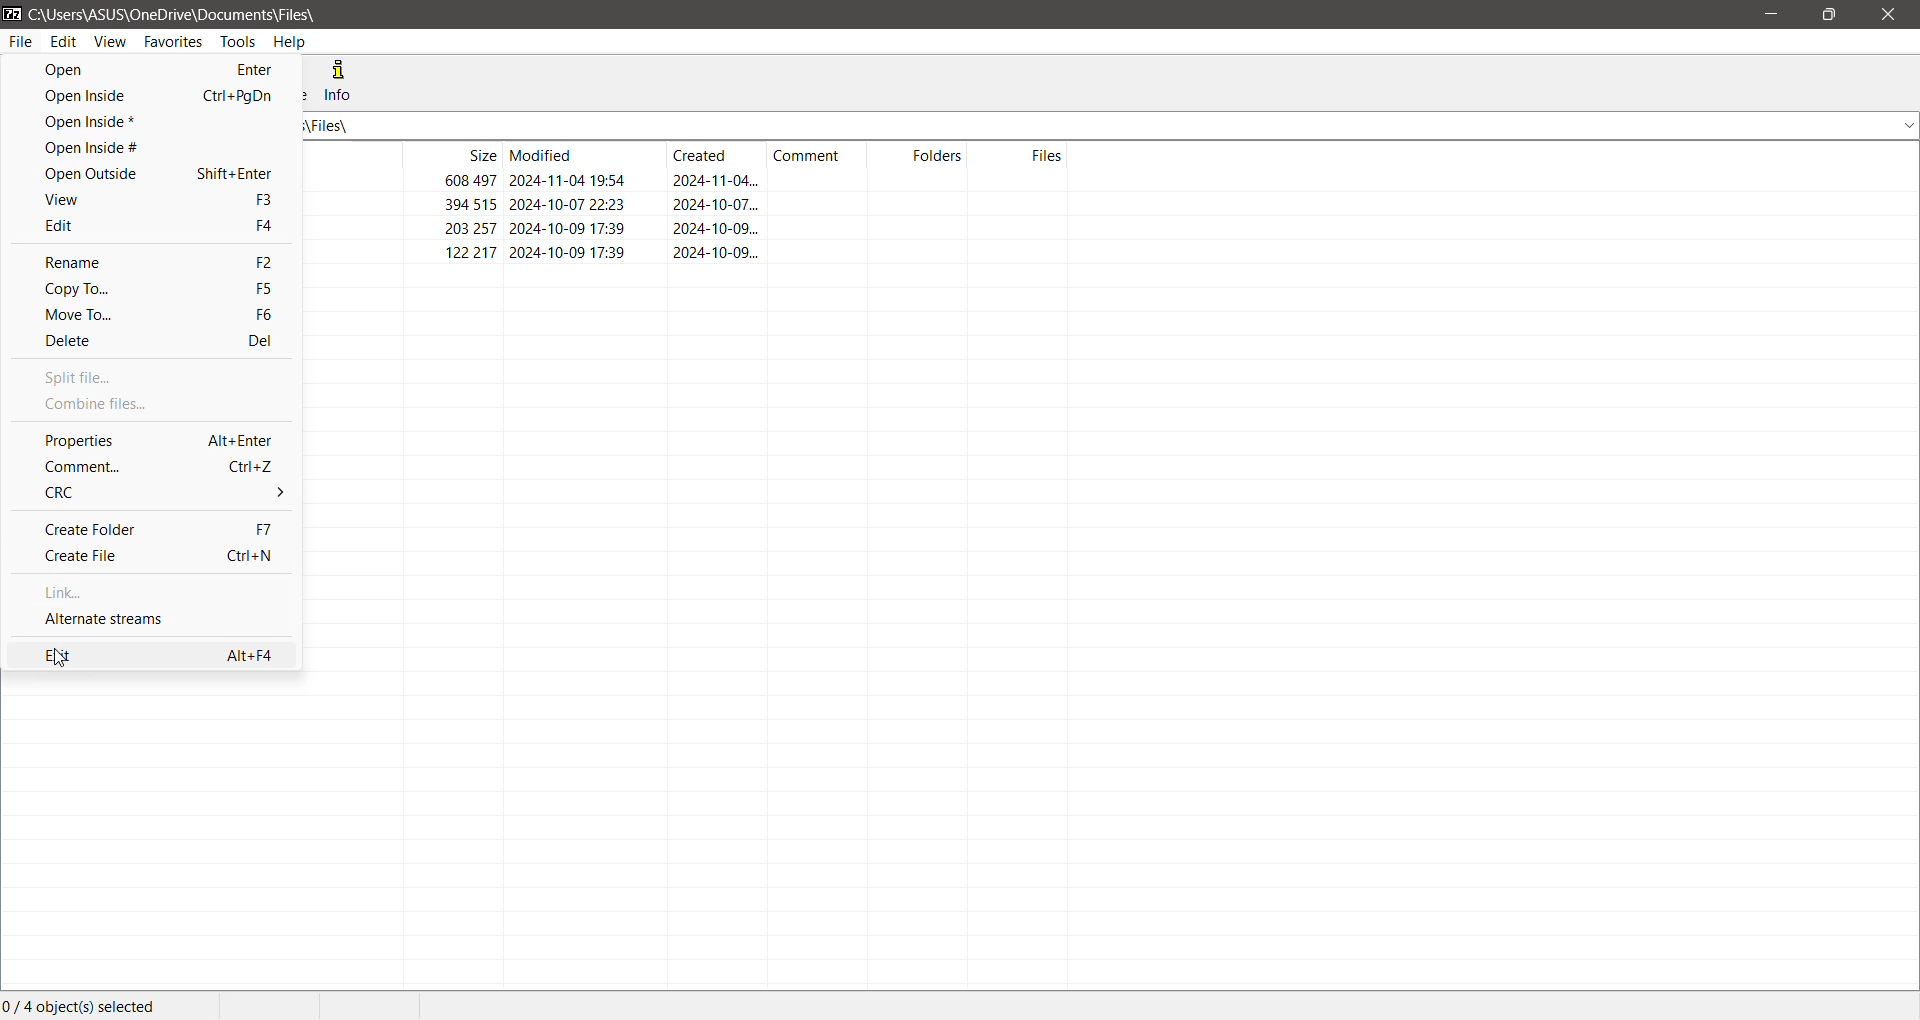 The width and height of the screenshot is (1920, 1020). What do you see at coordinates (556, 154) in the screenshot?
I see `Modified` at bounding box center [556, 154].